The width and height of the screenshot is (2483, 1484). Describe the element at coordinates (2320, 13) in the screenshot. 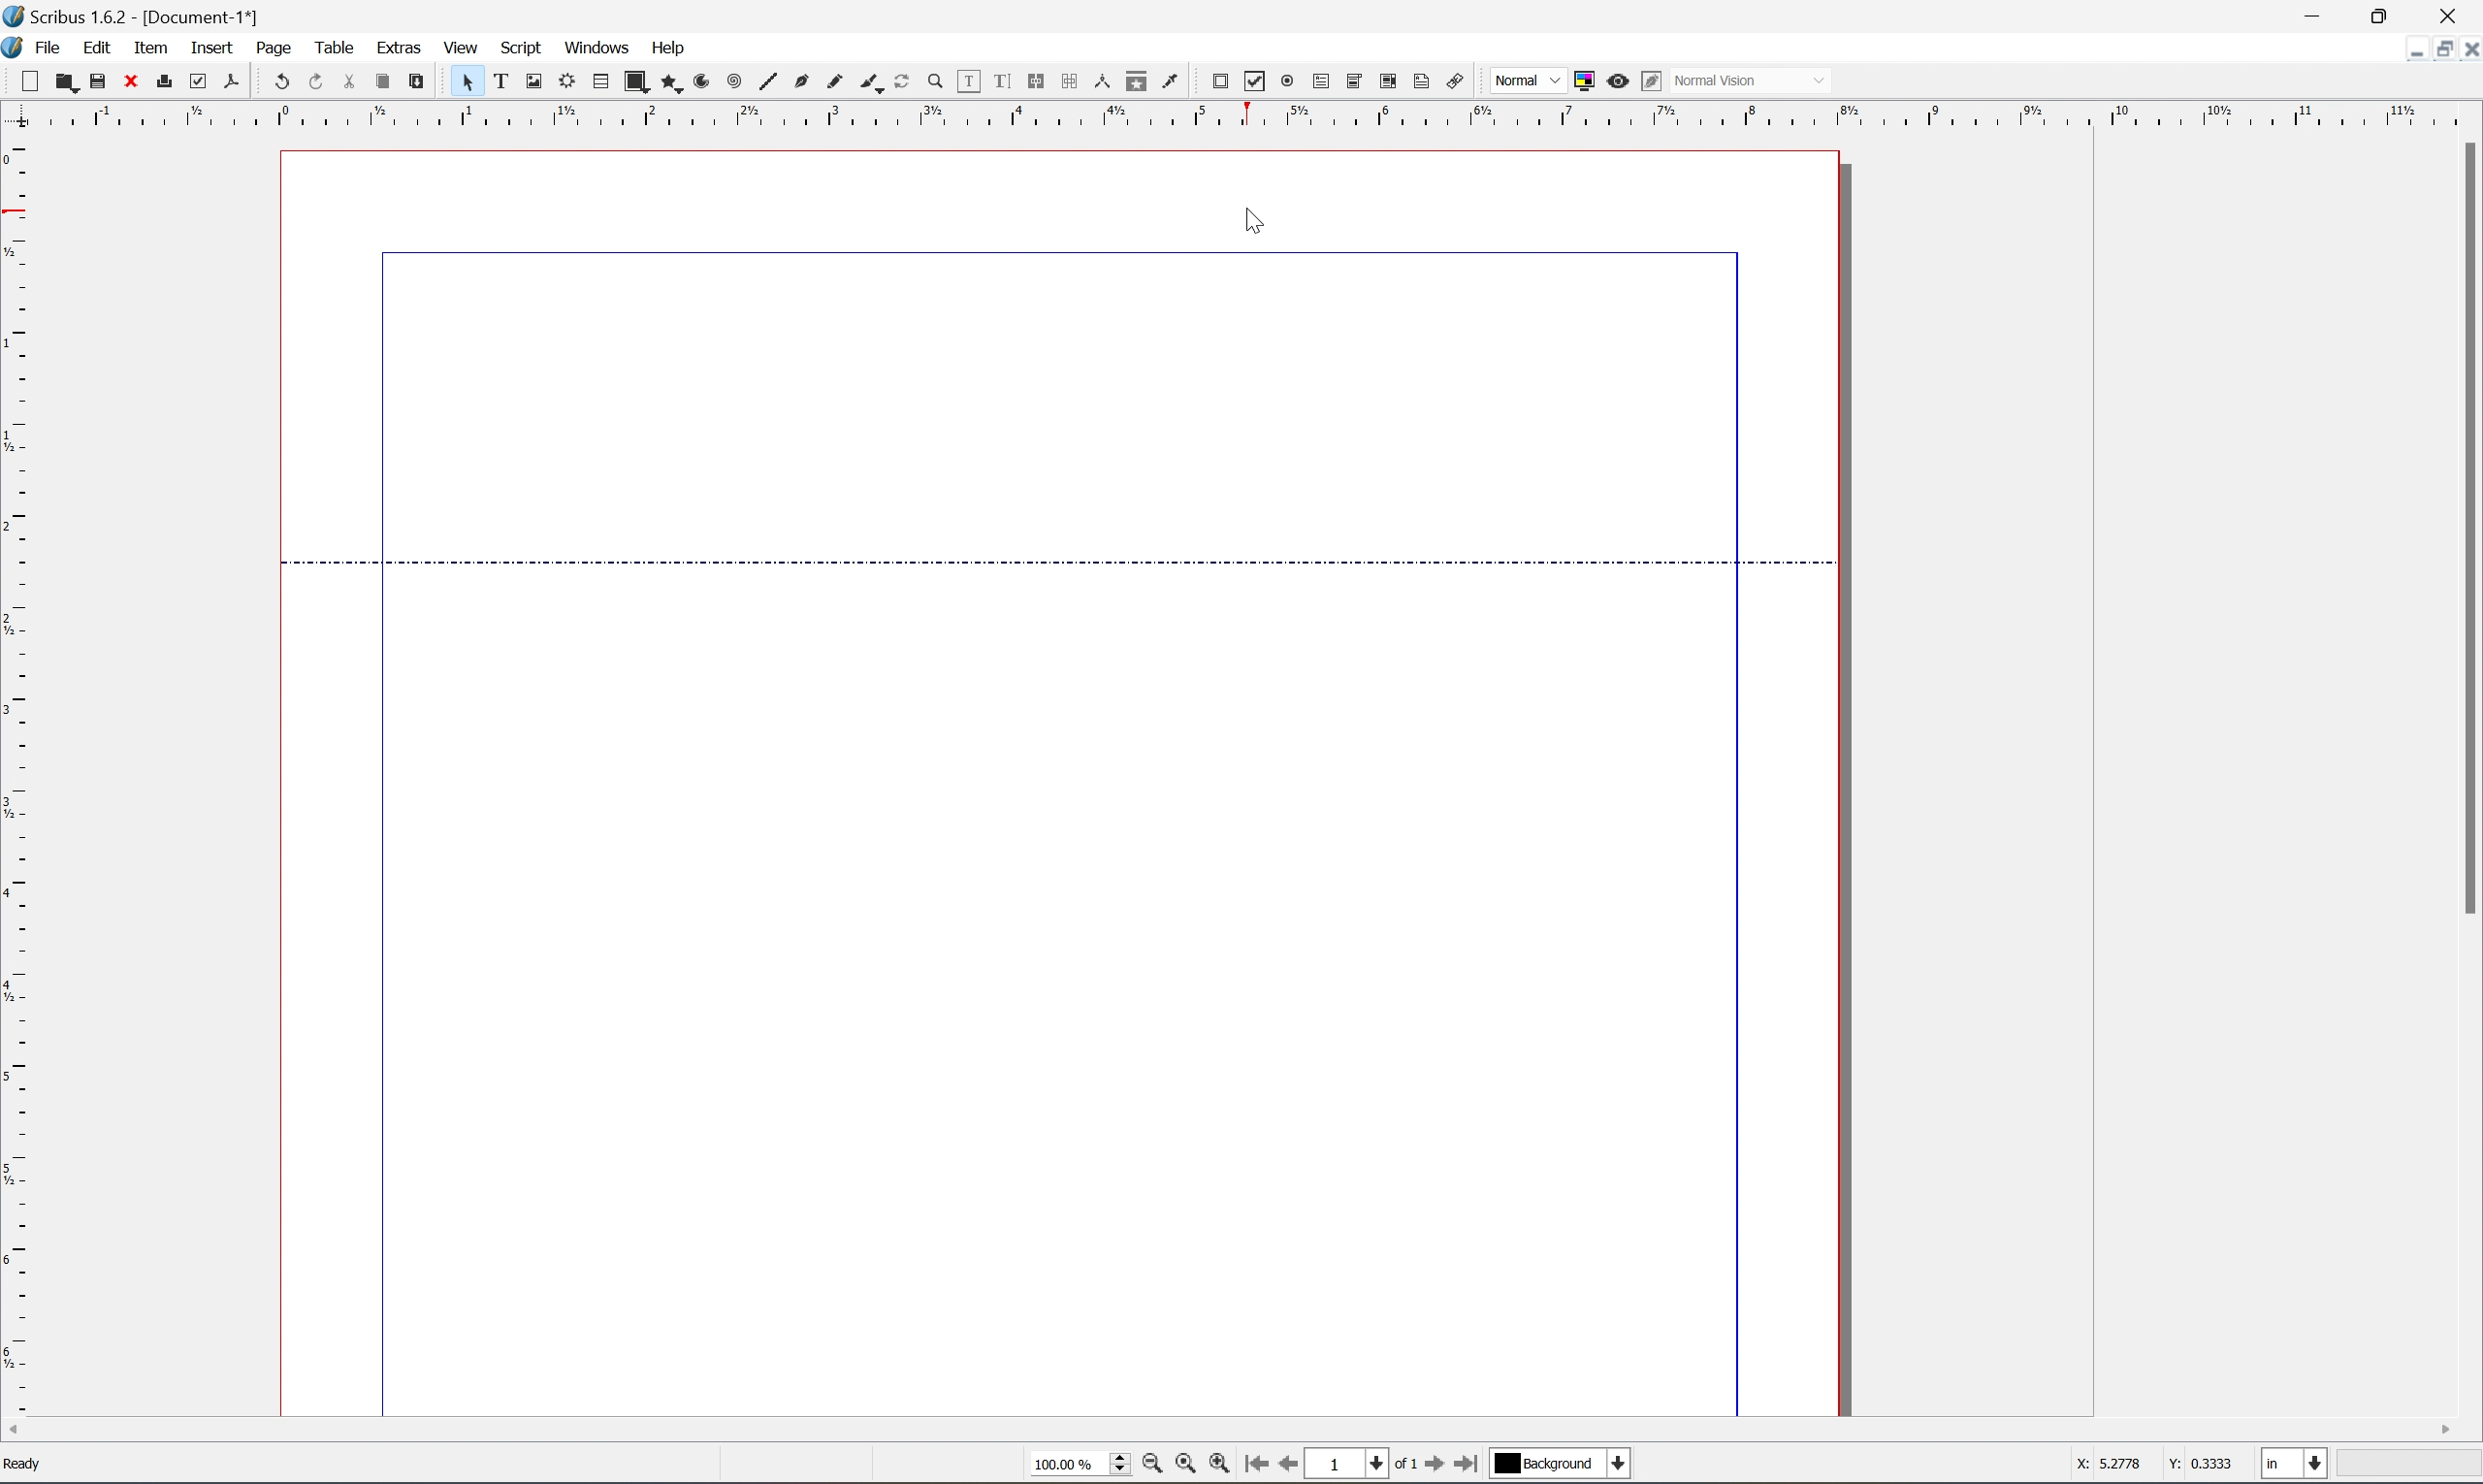

I see `minimize` at that location.